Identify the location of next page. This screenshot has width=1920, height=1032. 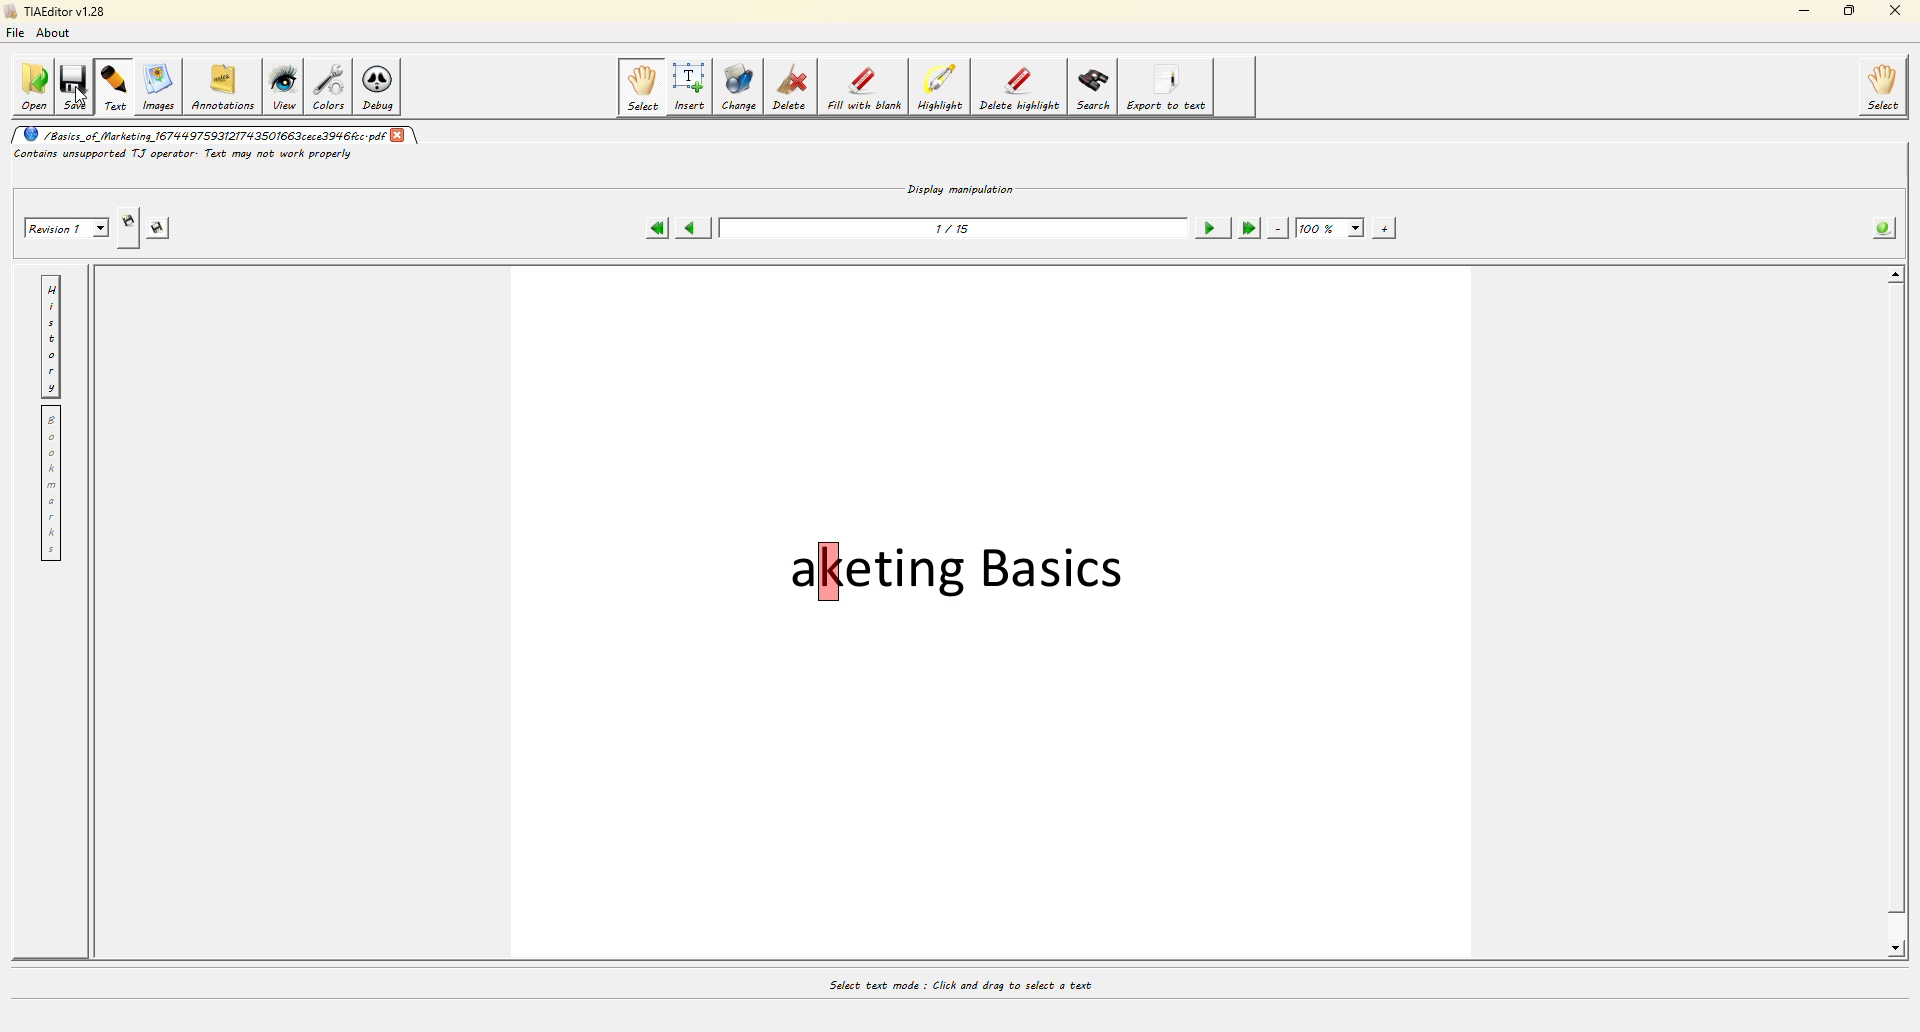
(1209, 223).